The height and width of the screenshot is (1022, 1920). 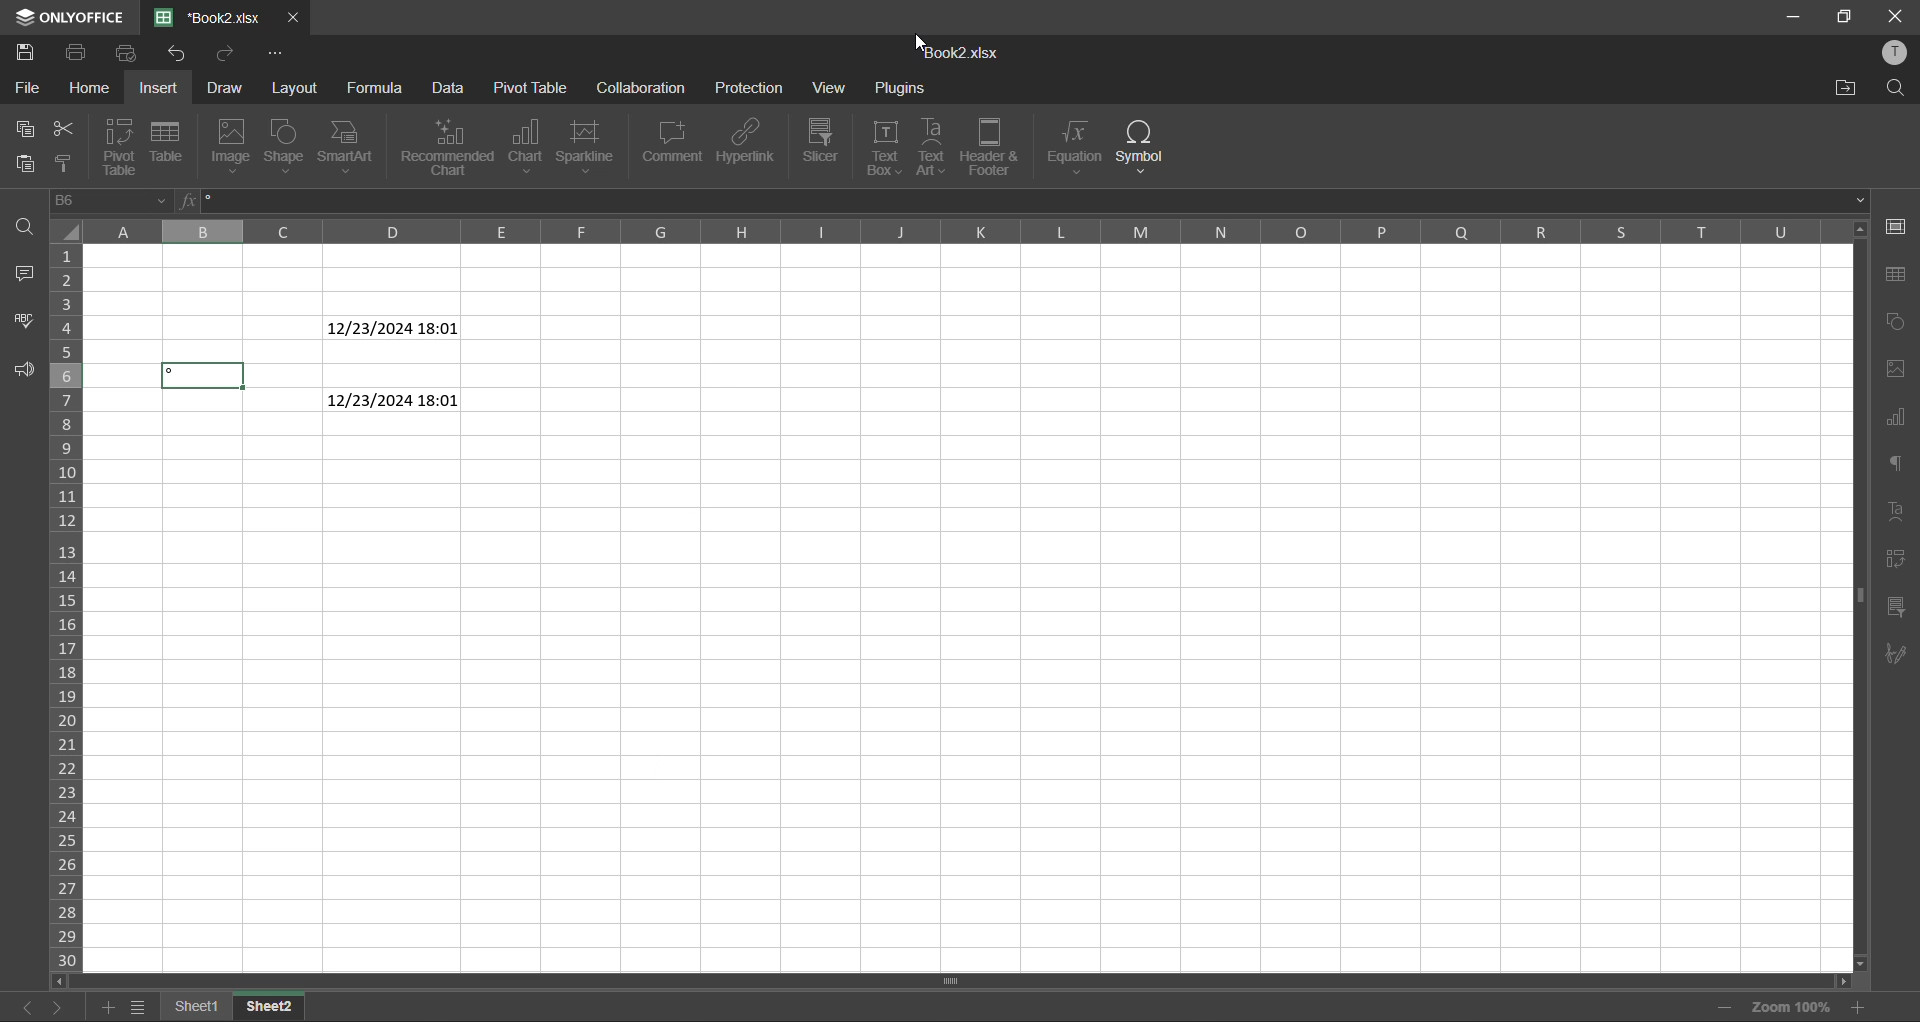 What do you see at coordinates (21, 126) in the screenshot?
I see `copy ` at bounding box center [21, 126].